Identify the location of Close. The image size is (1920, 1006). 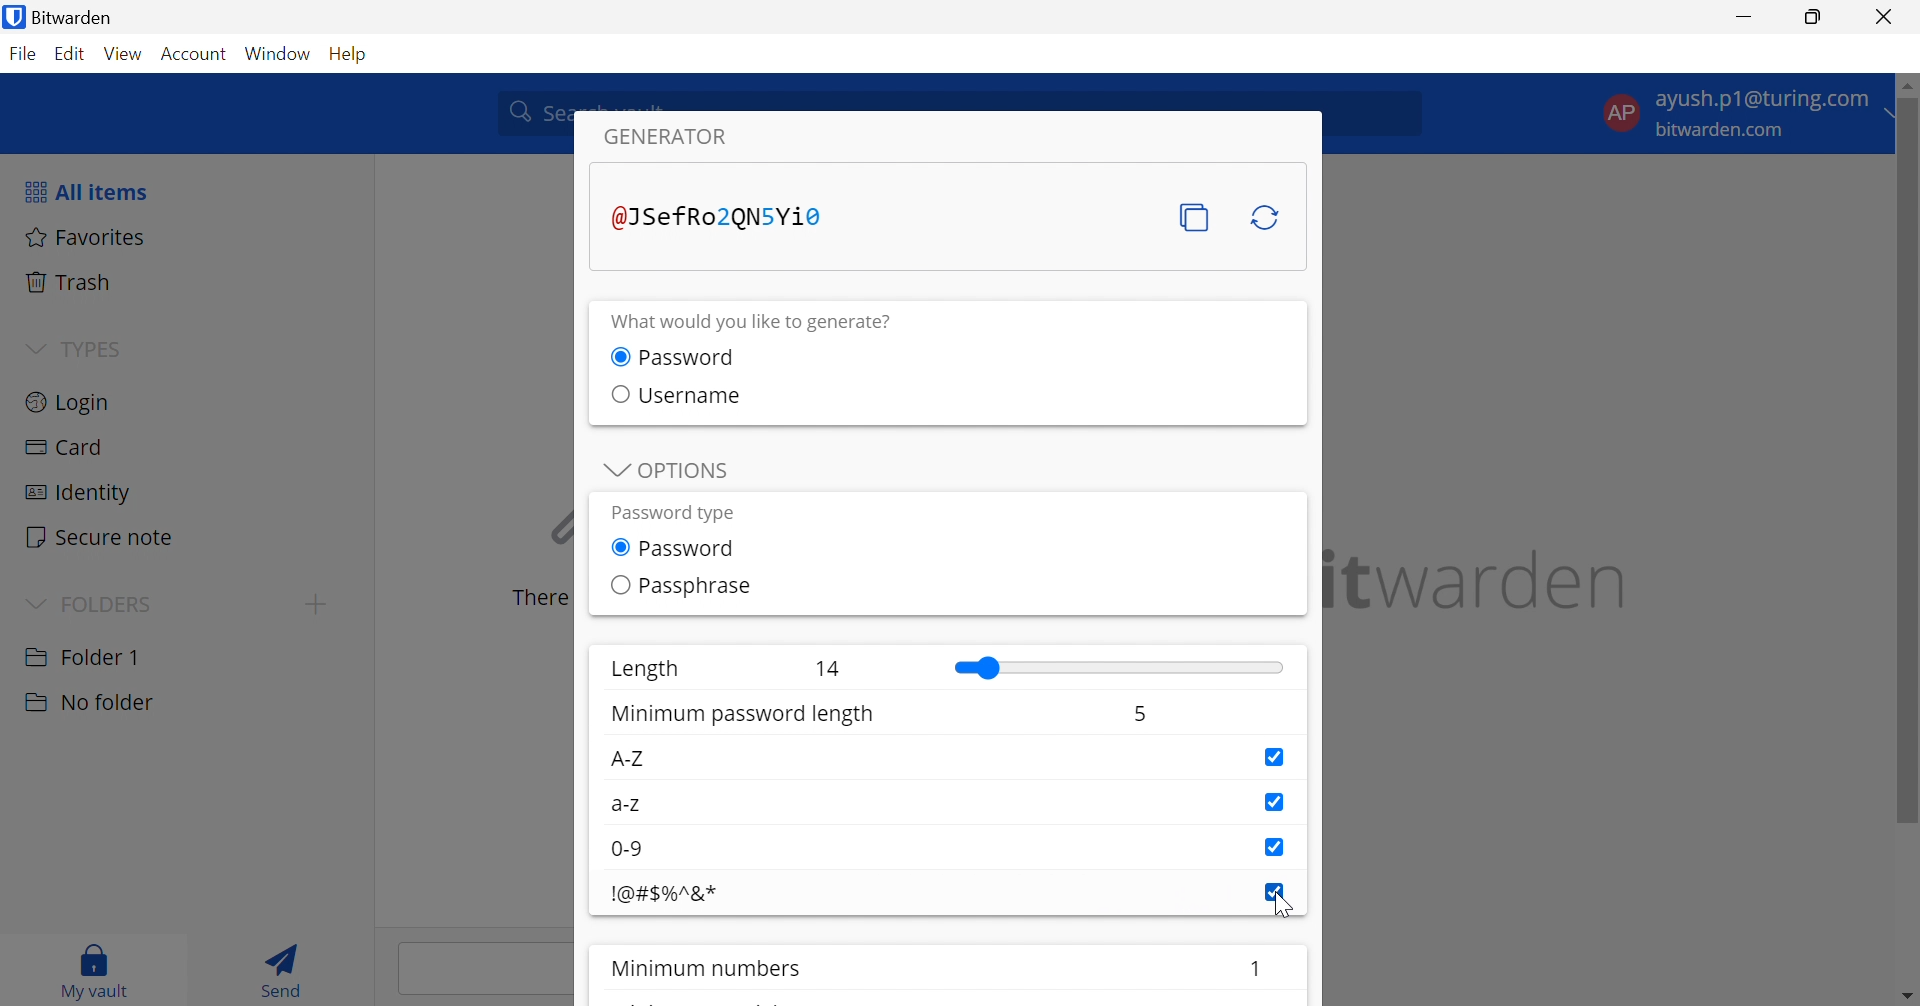
(1887, 16).